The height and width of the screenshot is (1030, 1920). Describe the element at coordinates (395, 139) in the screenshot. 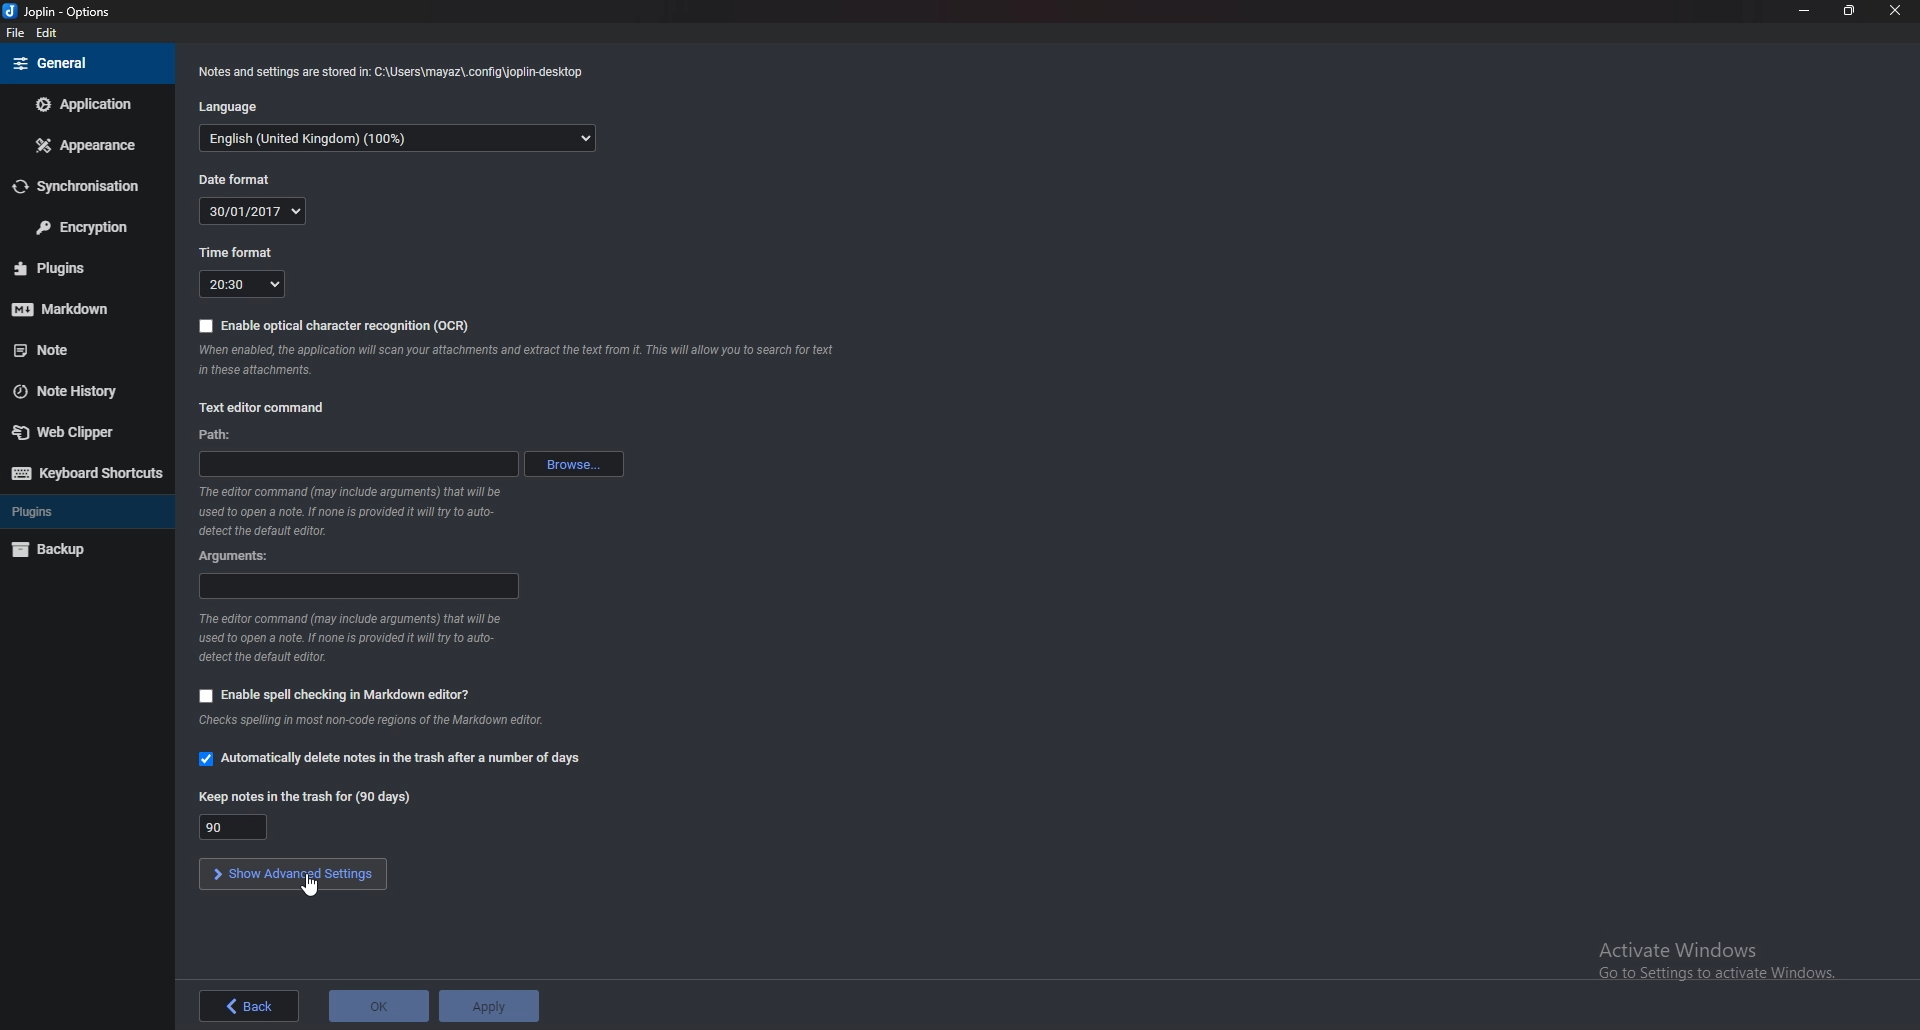

I see `English` at that location.